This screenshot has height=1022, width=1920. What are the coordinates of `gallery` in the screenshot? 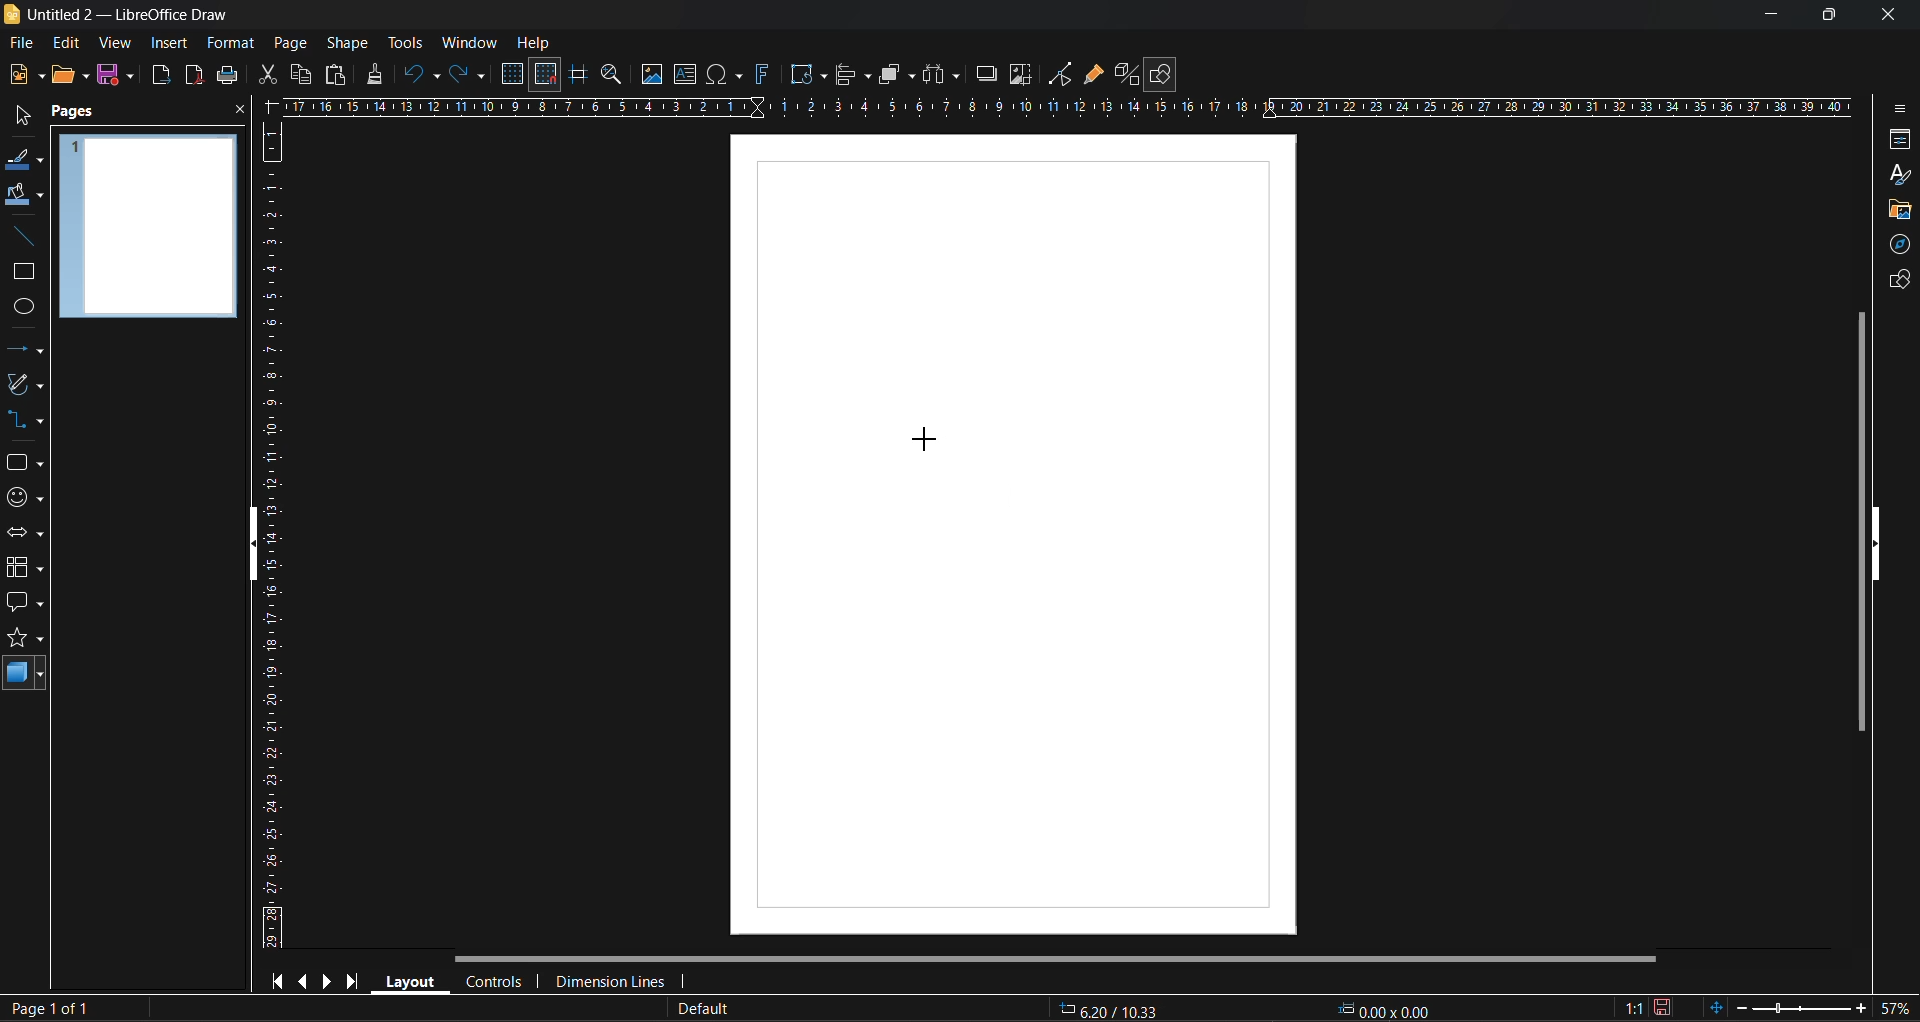 It's located at (1900, 210).